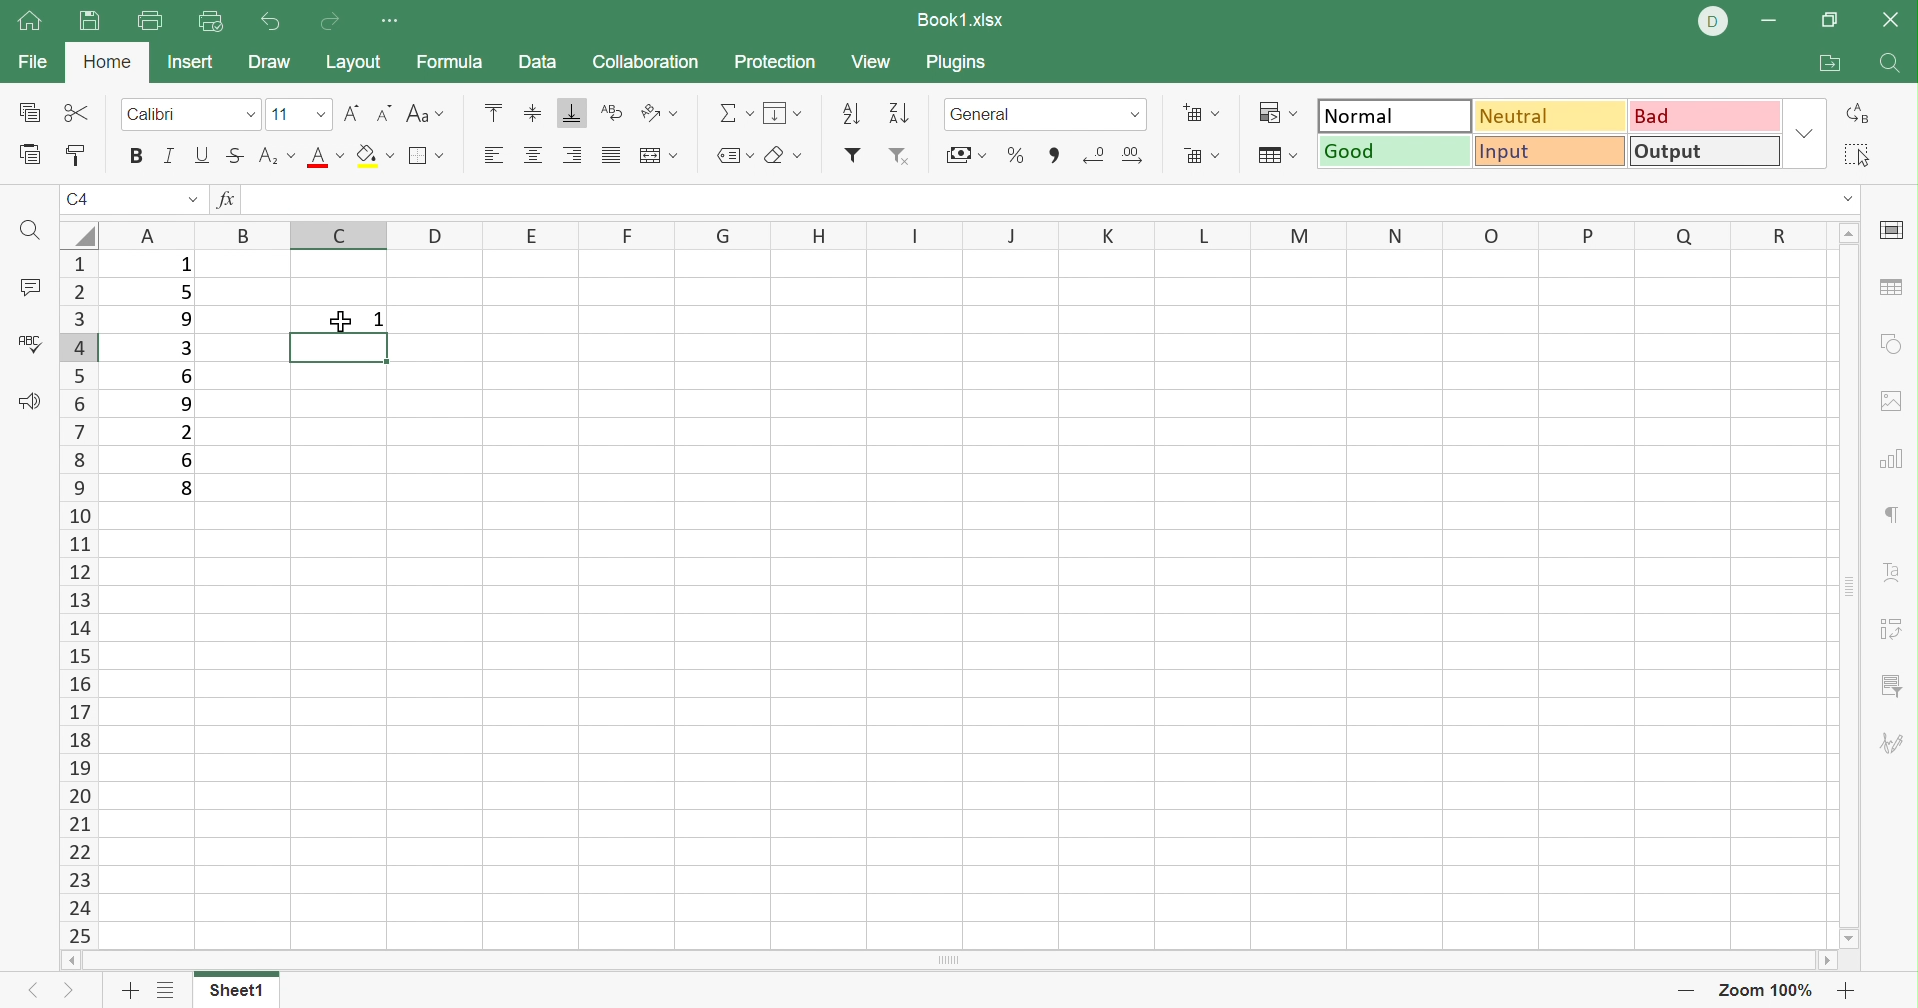  Describe the element at coordinates (128, 990) in the screenshot. I see `Add sheet` at that location.